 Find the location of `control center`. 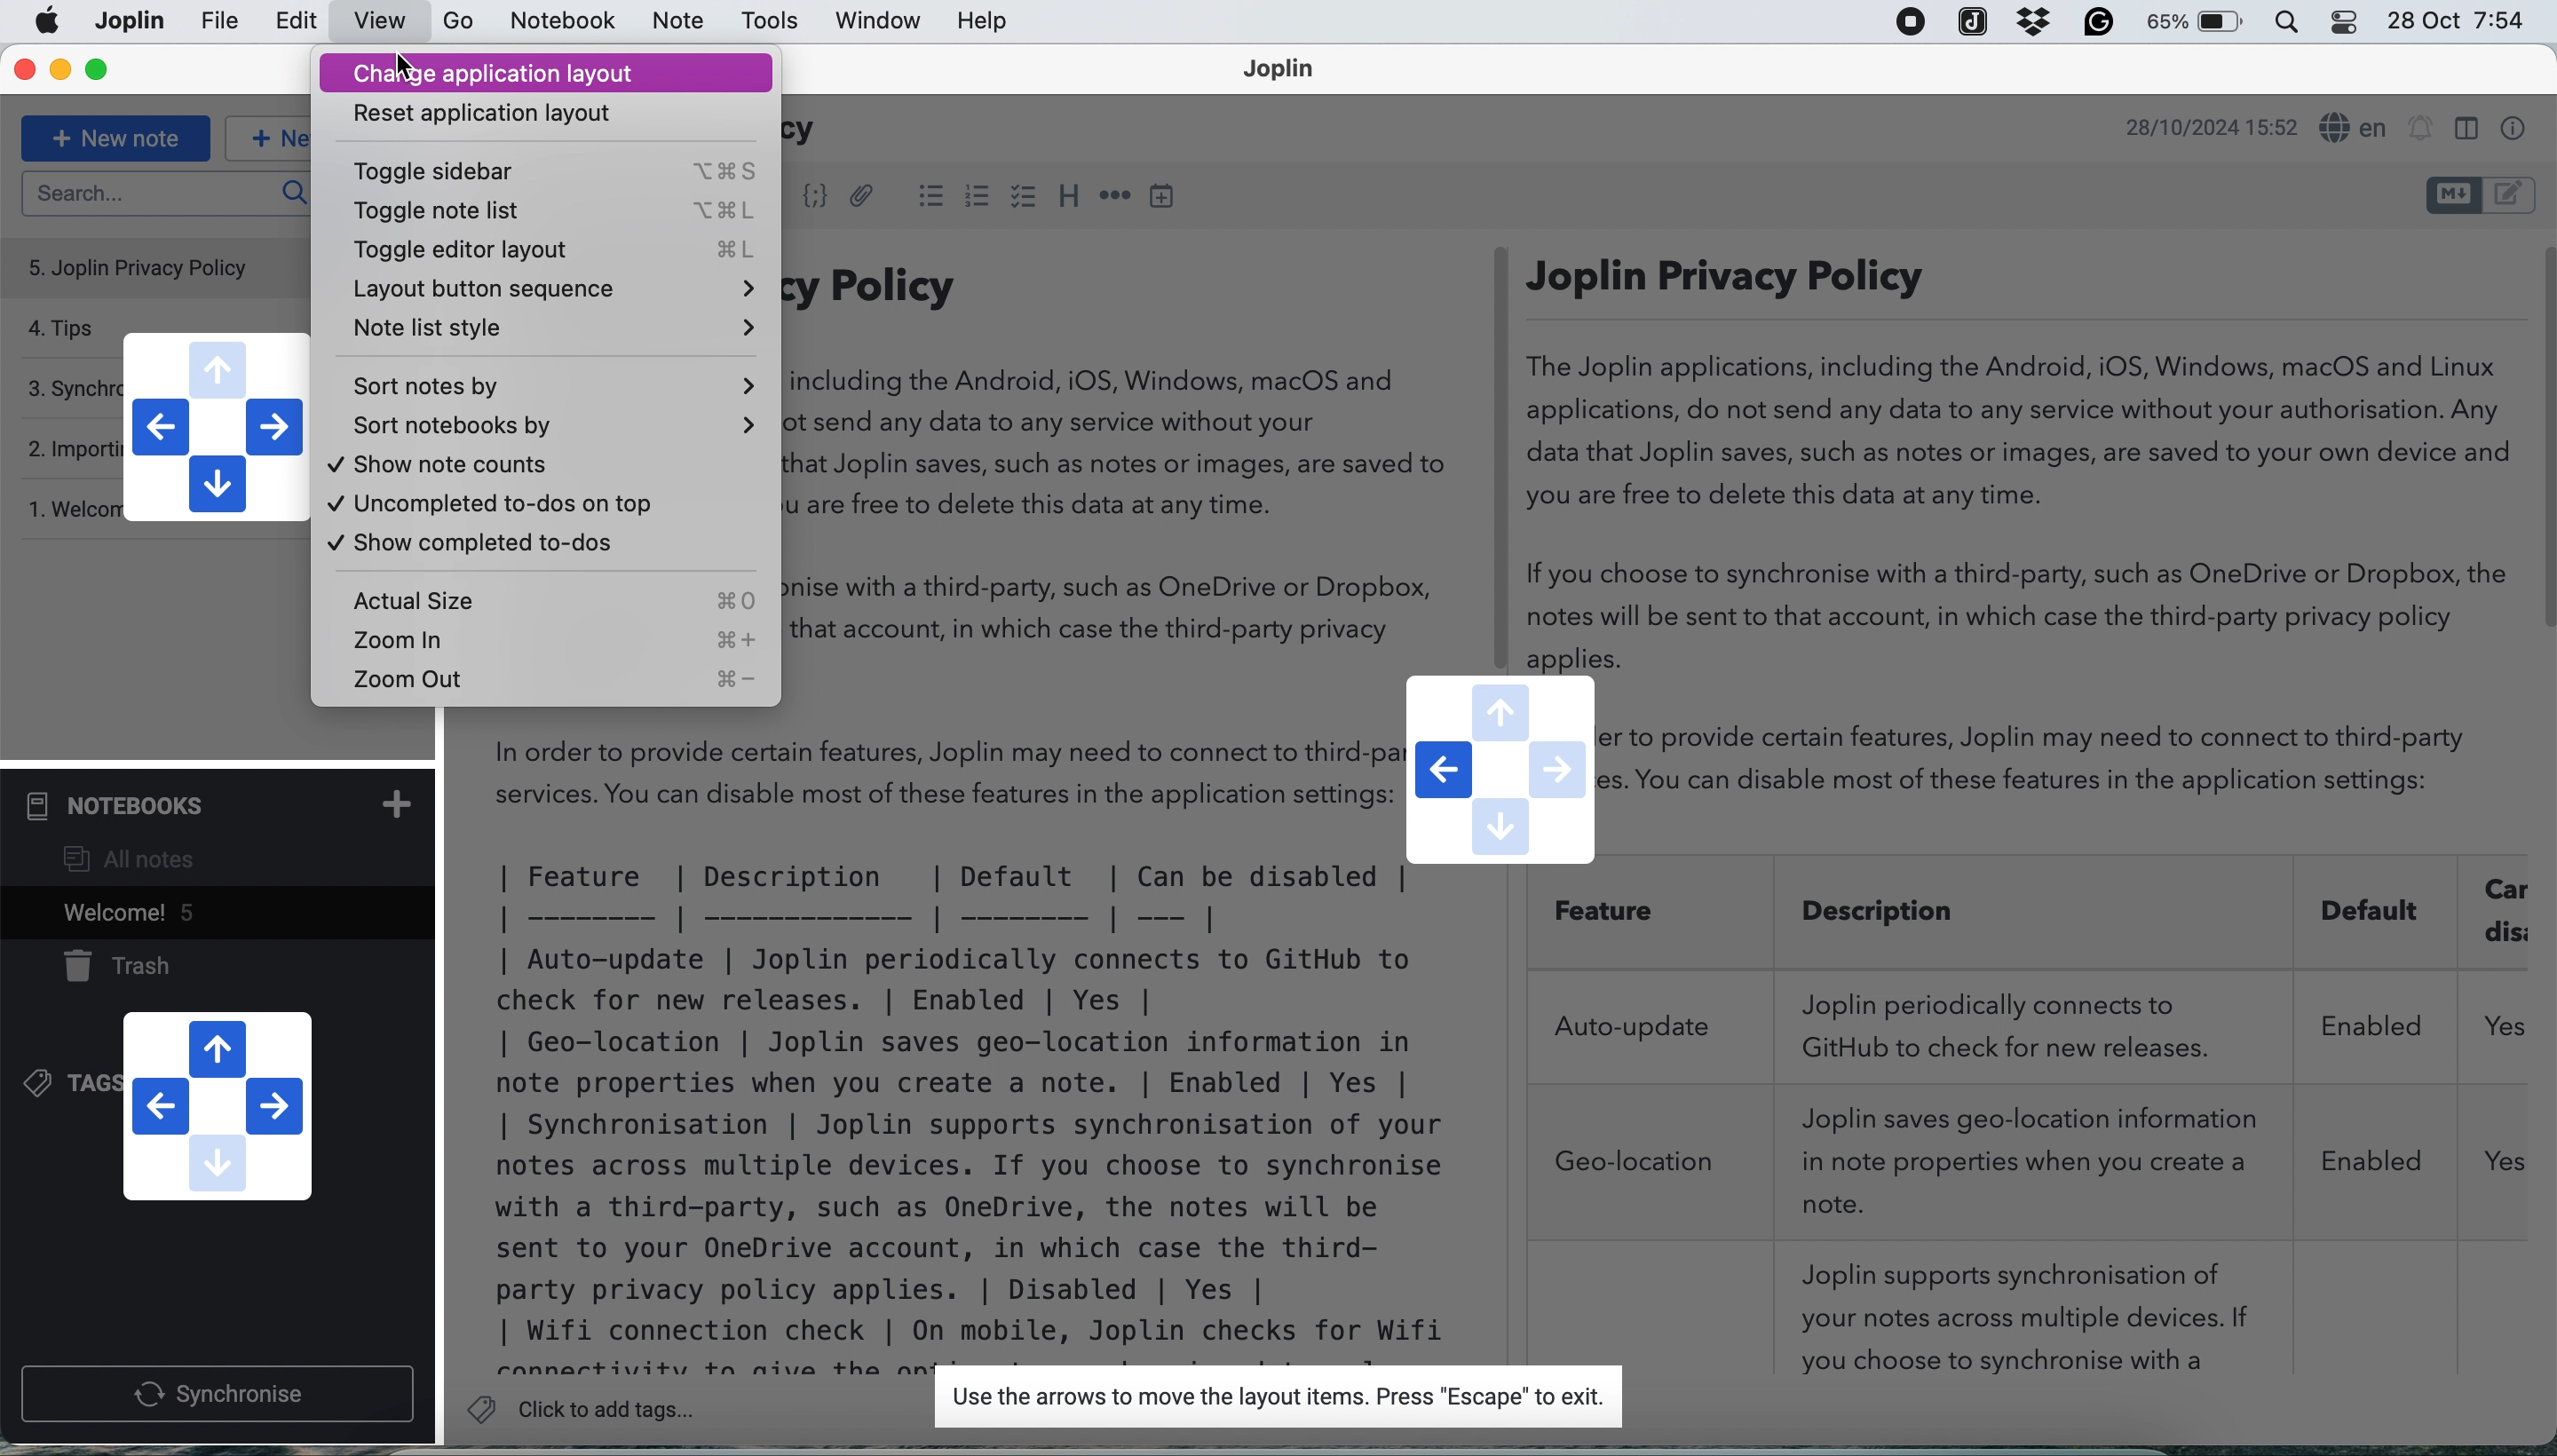

control center is located at coordinates (2296, 23).